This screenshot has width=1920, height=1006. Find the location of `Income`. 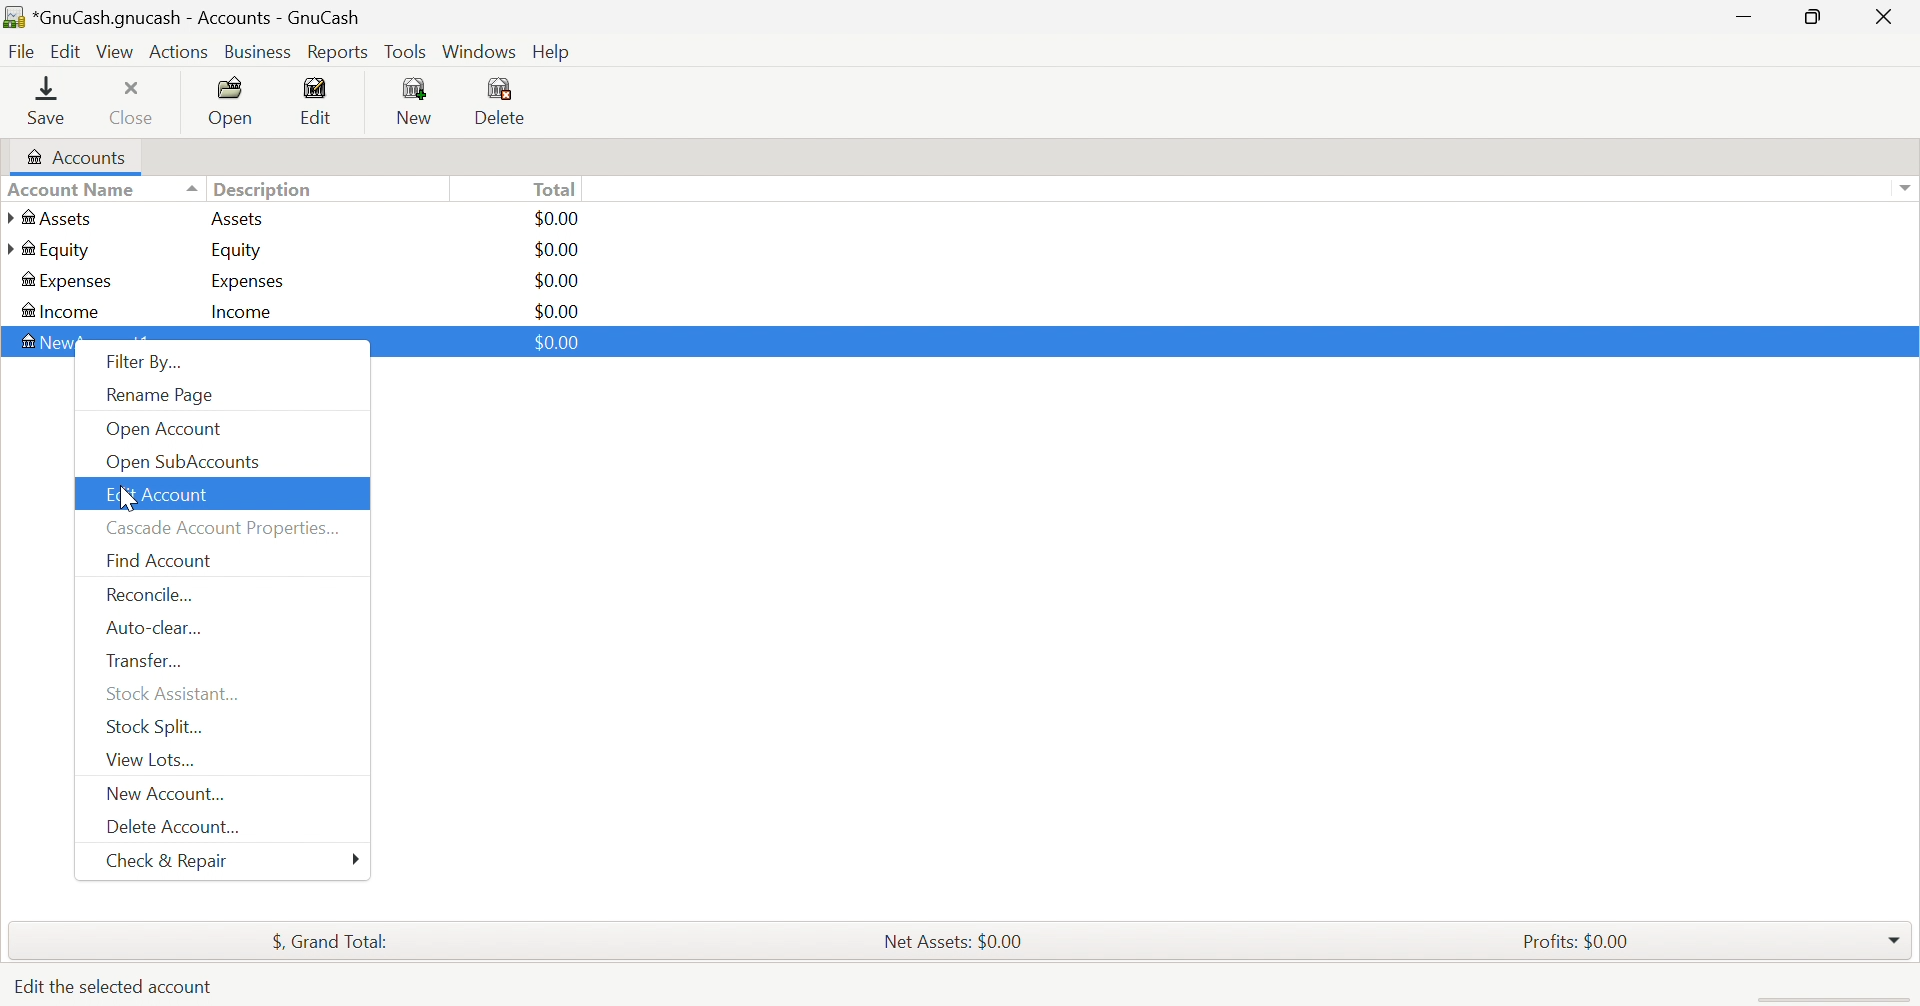

Income is located at coordinates (64, 310).